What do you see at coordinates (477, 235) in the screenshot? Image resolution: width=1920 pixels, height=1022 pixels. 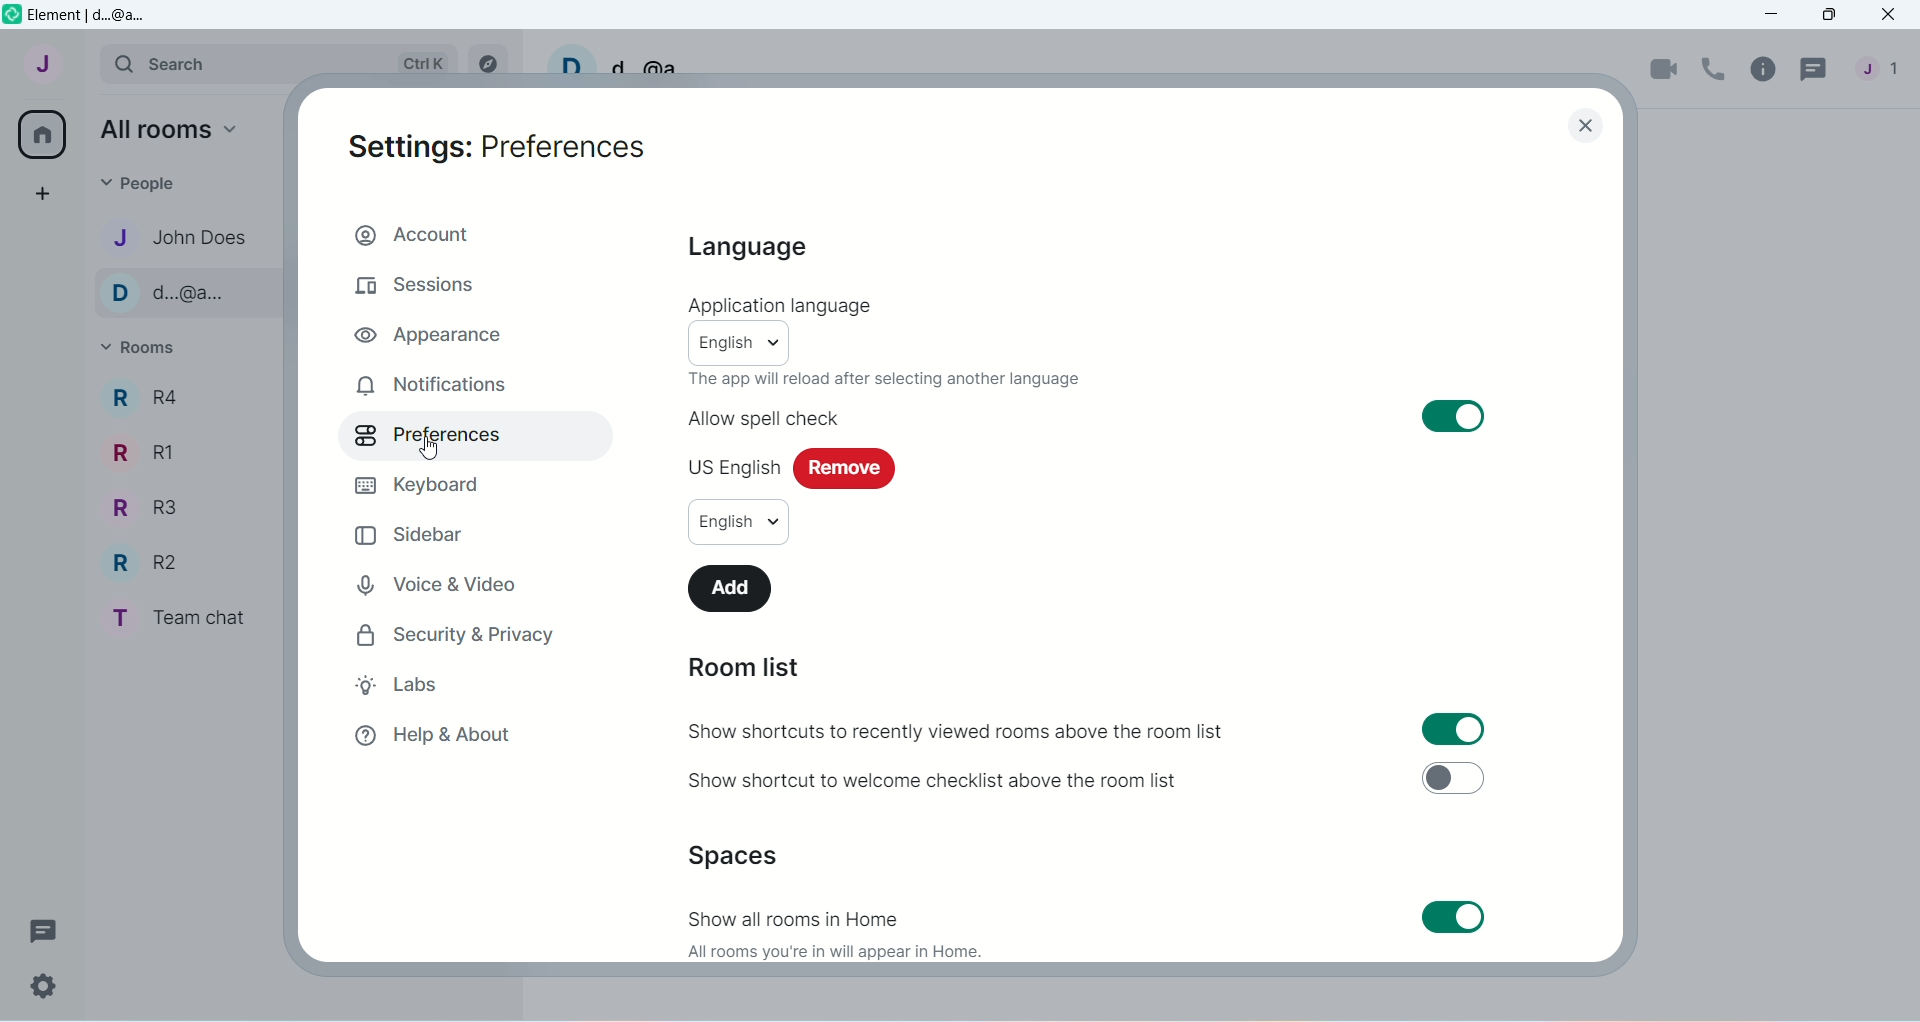 I see `Account` at bounding box center [477, 235].